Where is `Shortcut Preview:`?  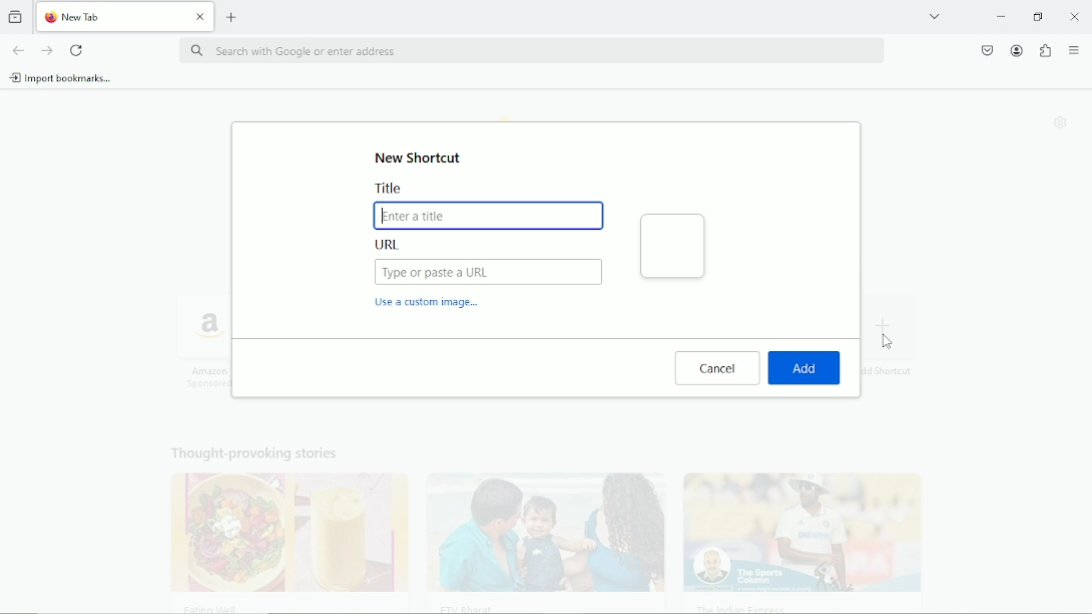
Shortcut Preview: is located at coordinates (672, 245).